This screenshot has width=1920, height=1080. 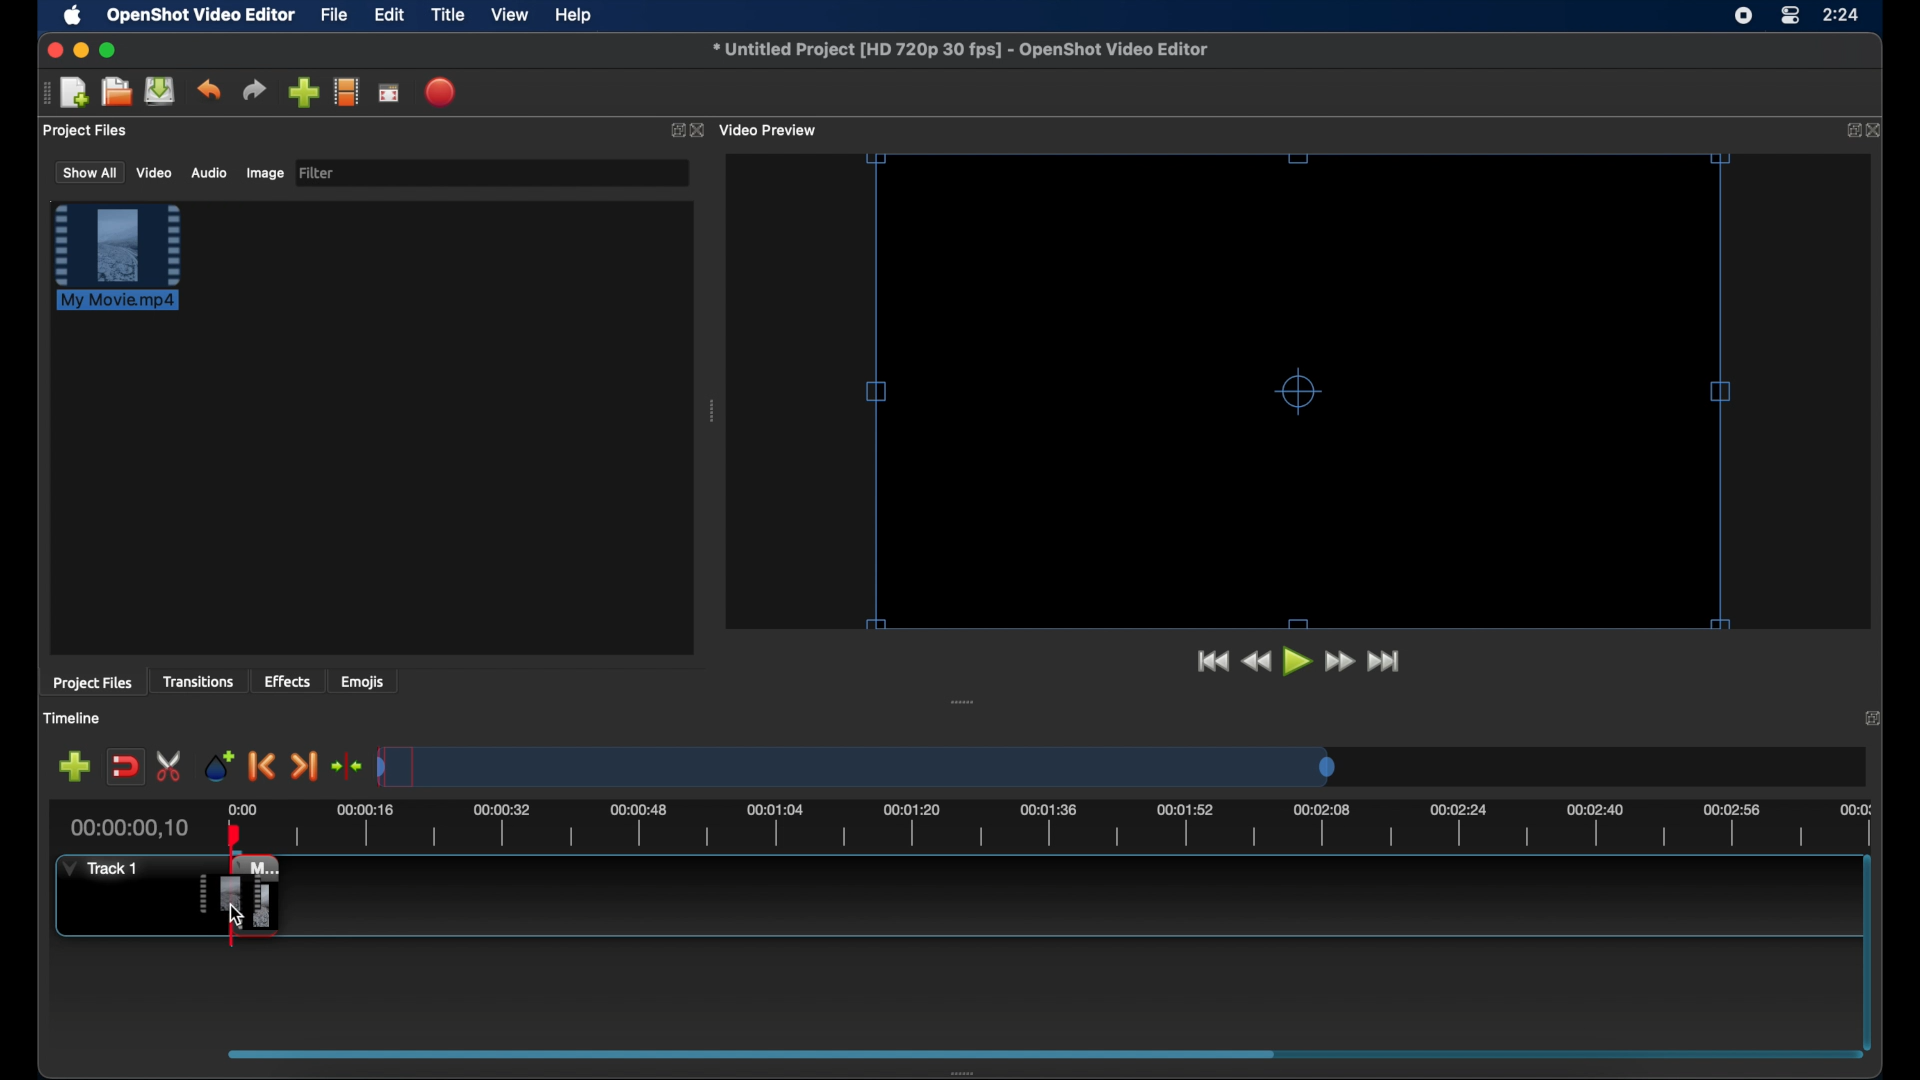 What do you see at coordinates (1872, 716) in the screenshot?
I see `close` at bounding box center [1872, 716].